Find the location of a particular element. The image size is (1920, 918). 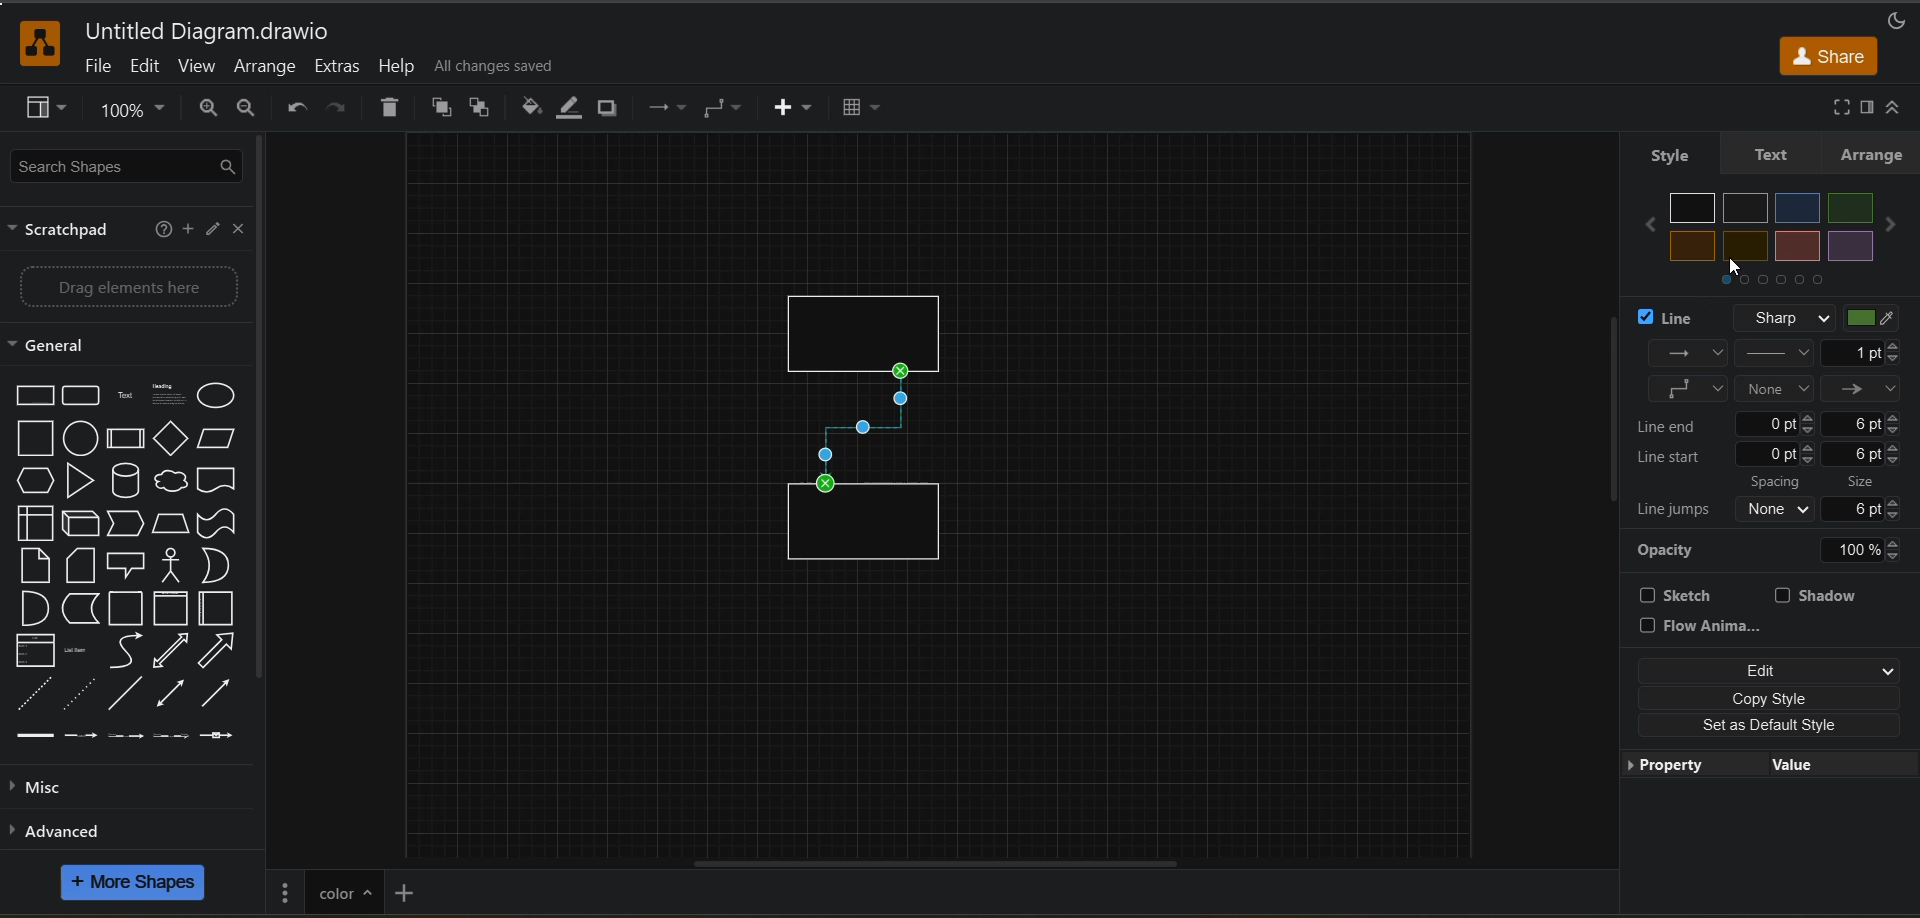

Bidirectional Arrow is located at coordinates (172, 651).